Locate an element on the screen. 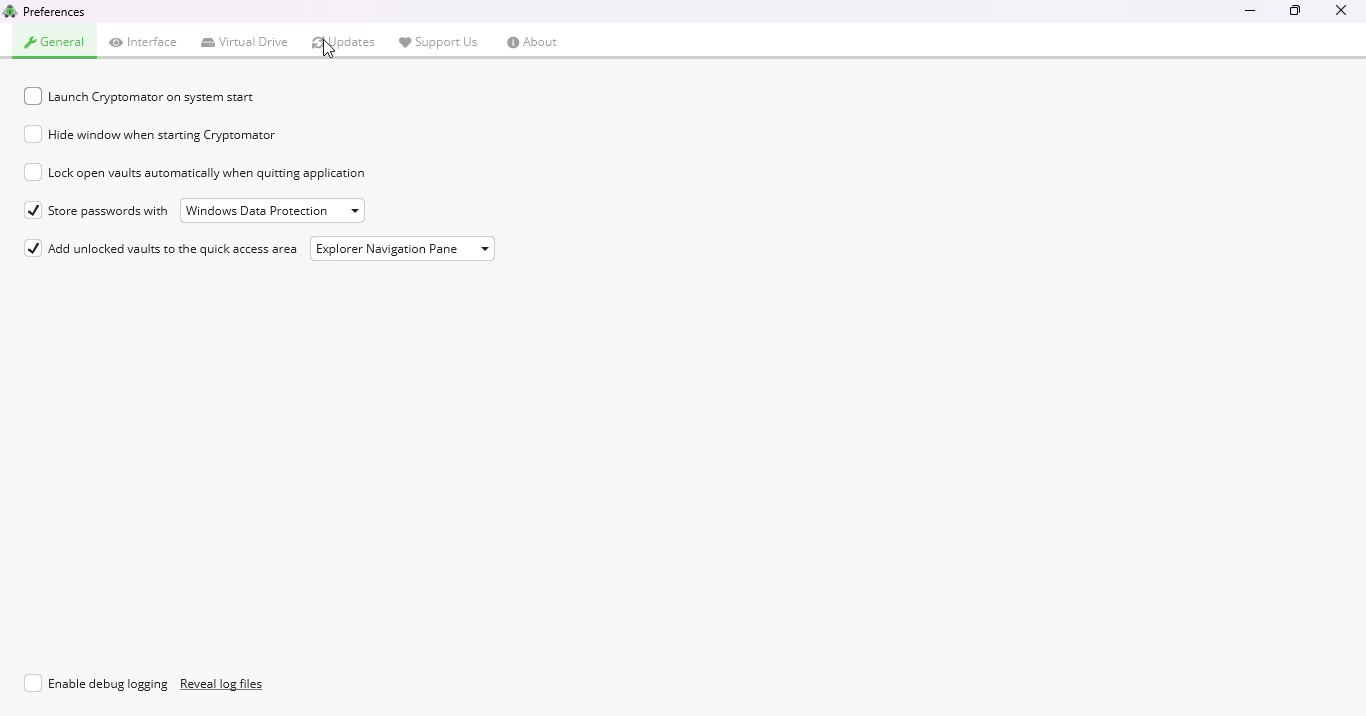 This screenshot has width=1366, height=716. support us is located at coordinates (439, 41).